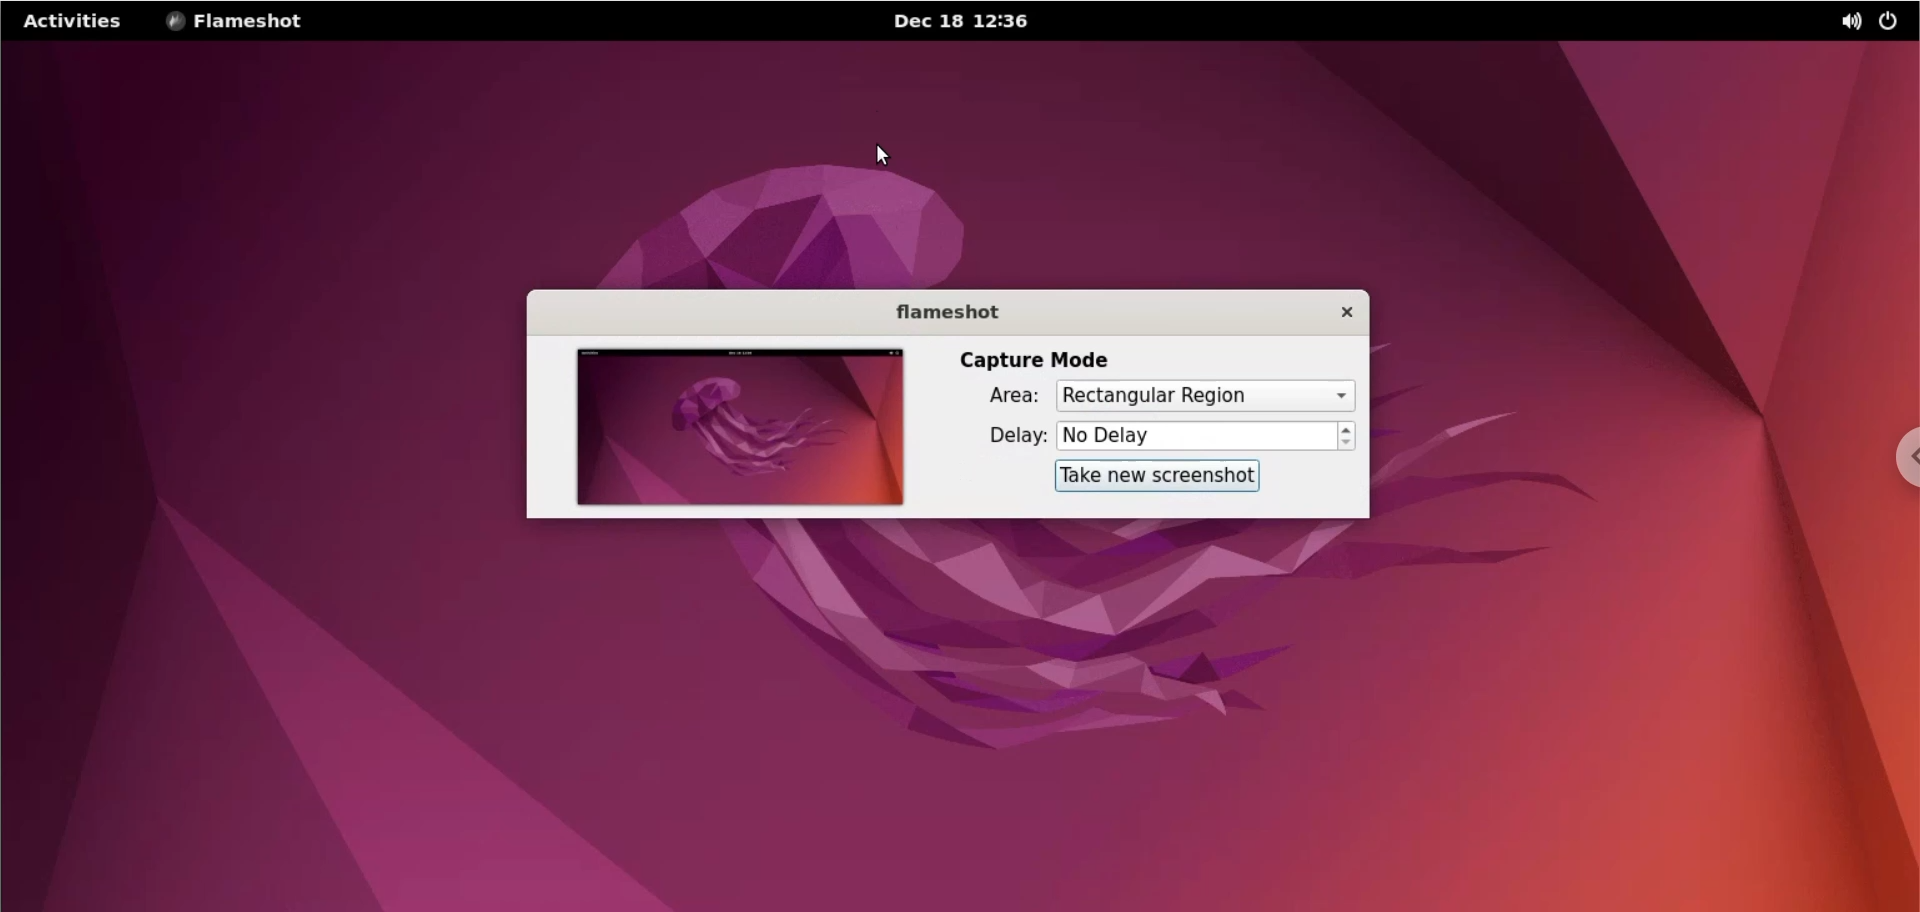 The width and height of the screenshot is (1920, 912). Describe the element at coordinates (887, 155) in the screenshot. I see `cursor` at that location.